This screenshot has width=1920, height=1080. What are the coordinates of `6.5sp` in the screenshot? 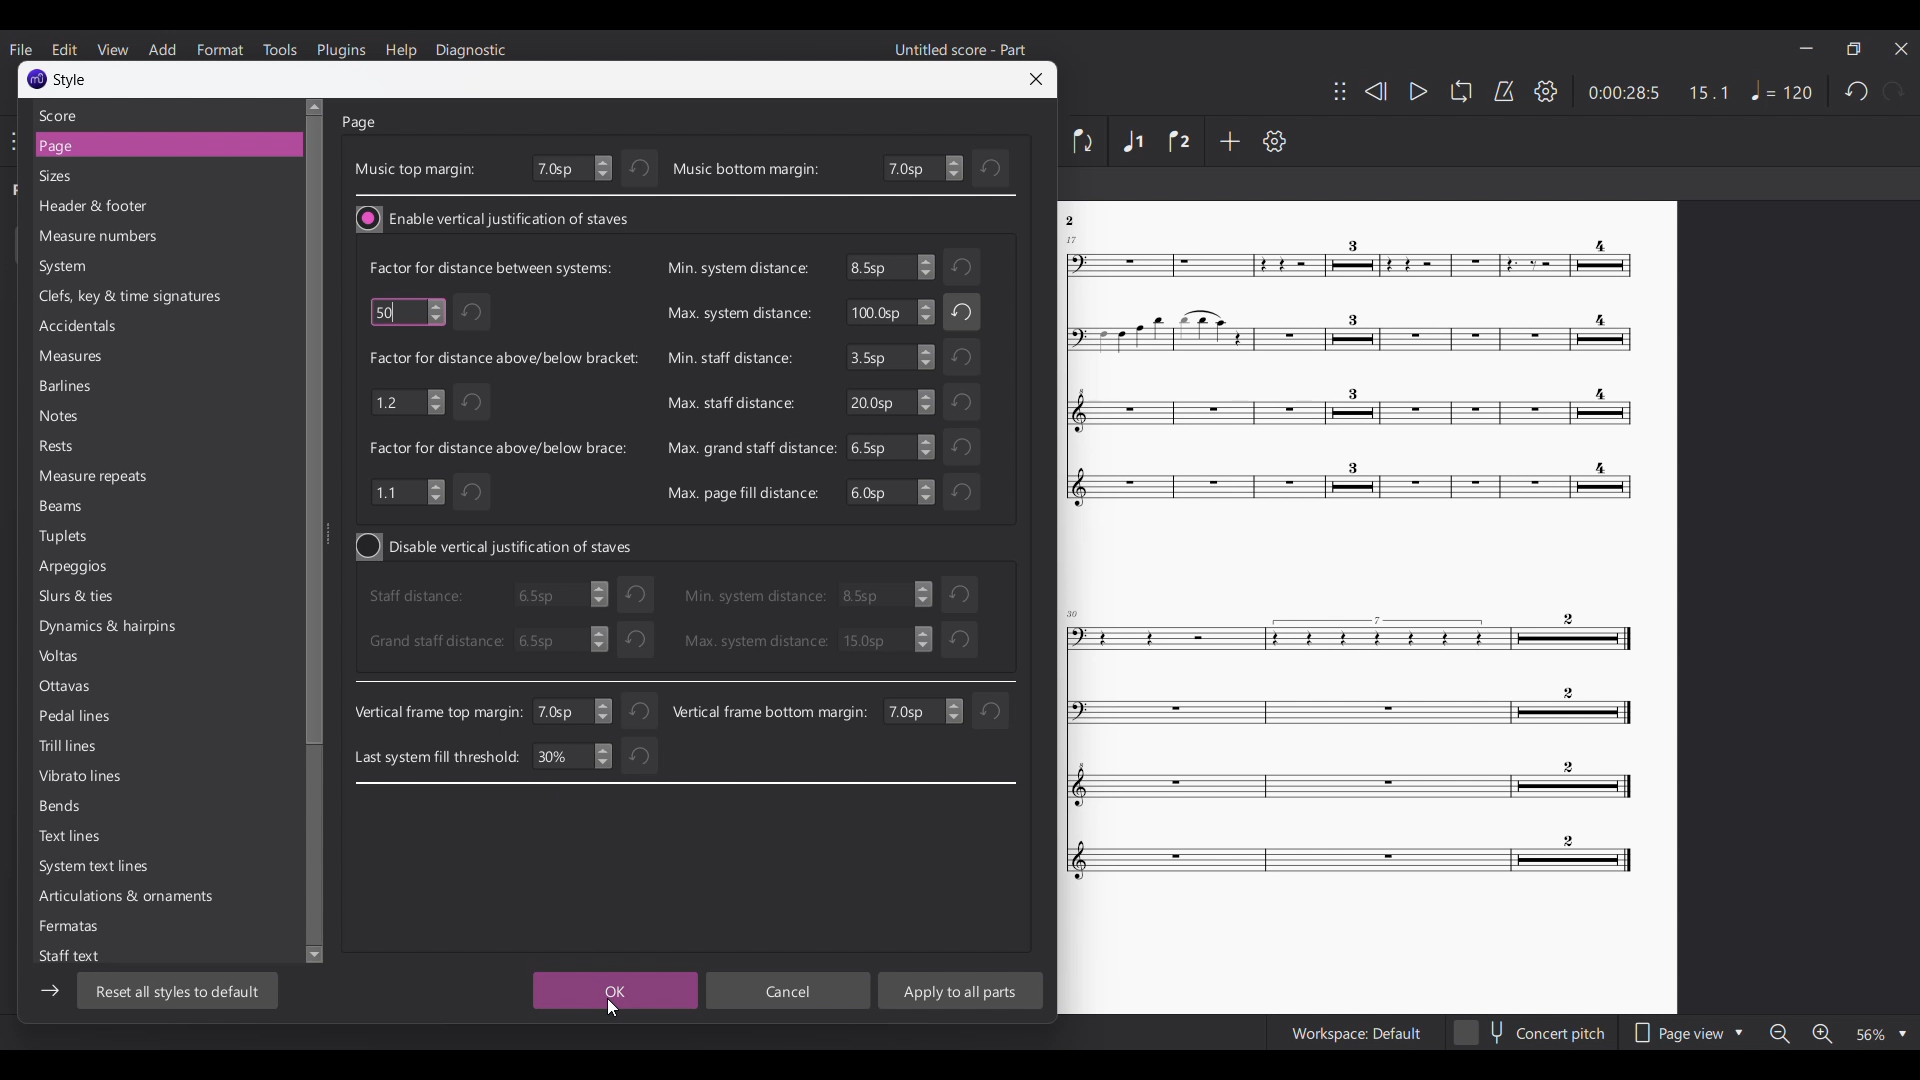 It's located at (891, 267).